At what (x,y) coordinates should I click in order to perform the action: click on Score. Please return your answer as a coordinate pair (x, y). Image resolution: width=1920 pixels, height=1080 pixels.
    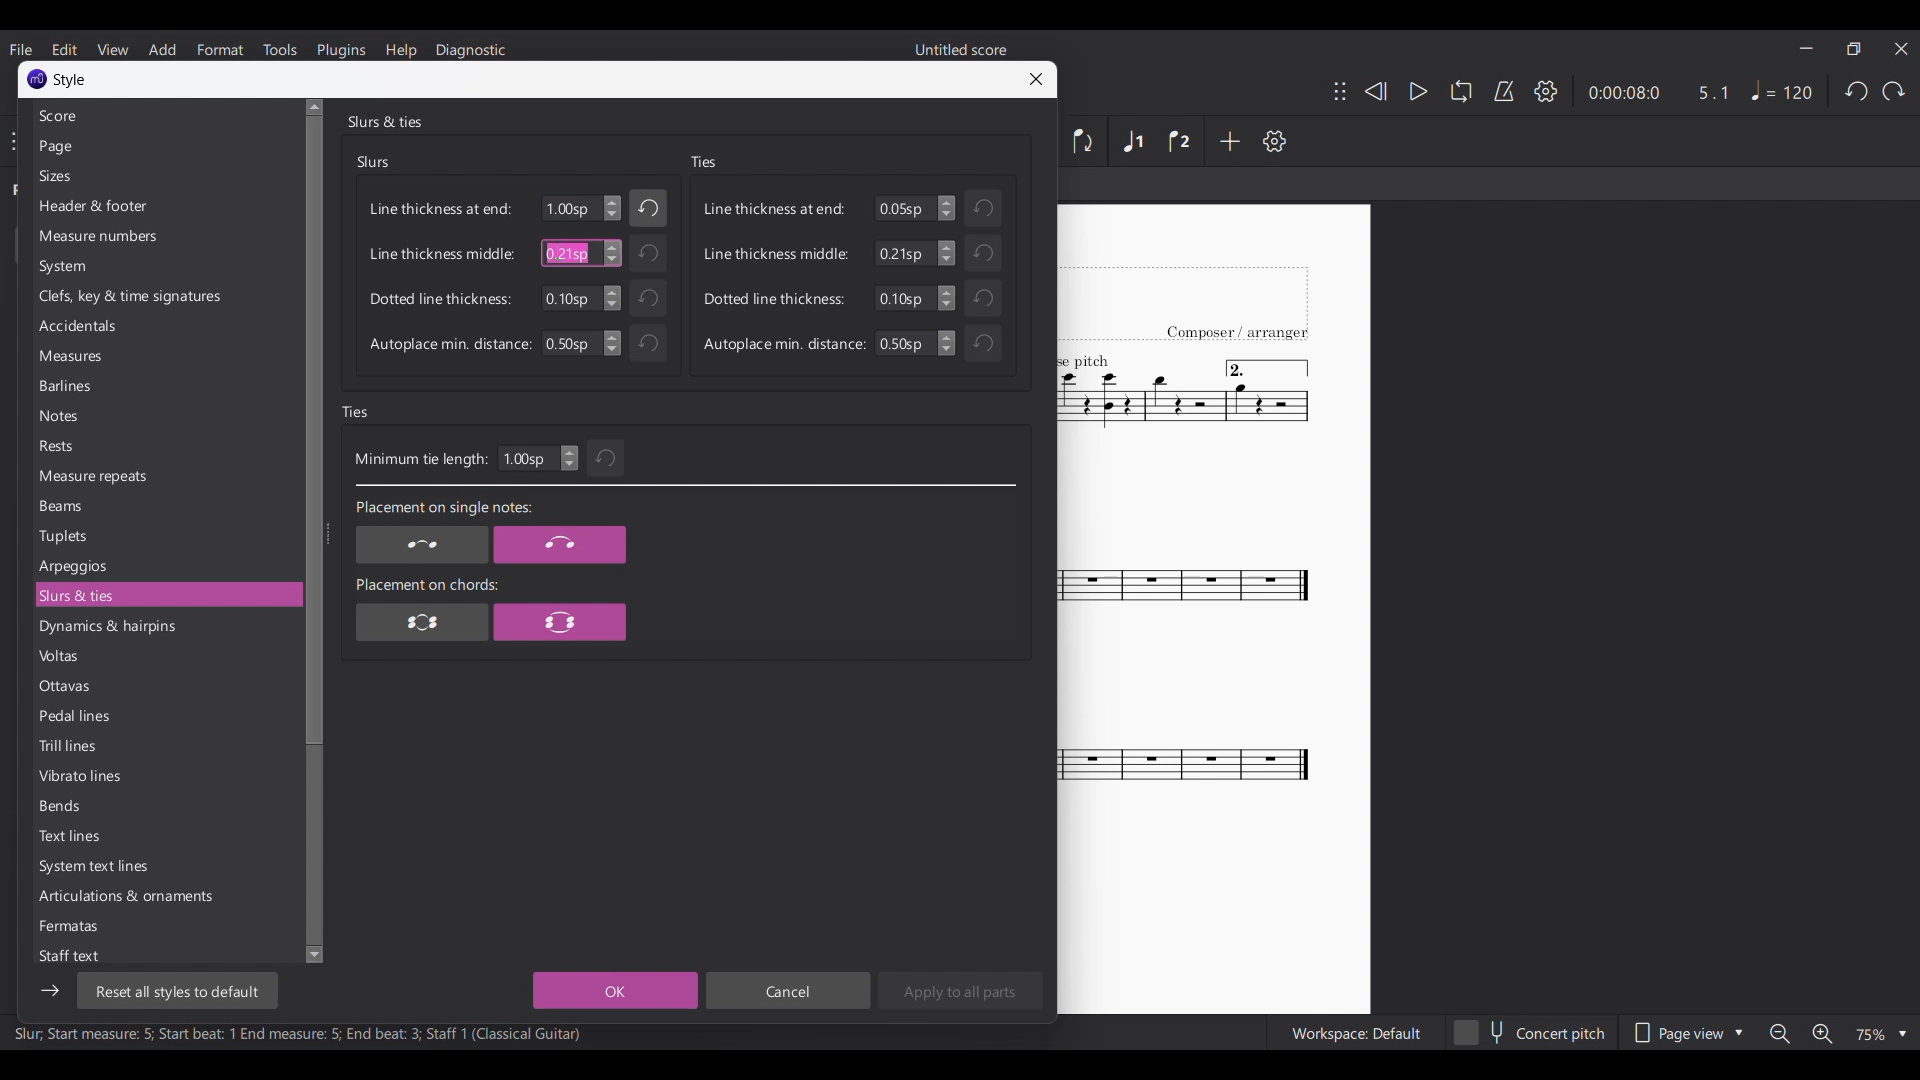
    Looking at the image, I should click on (163, 116).